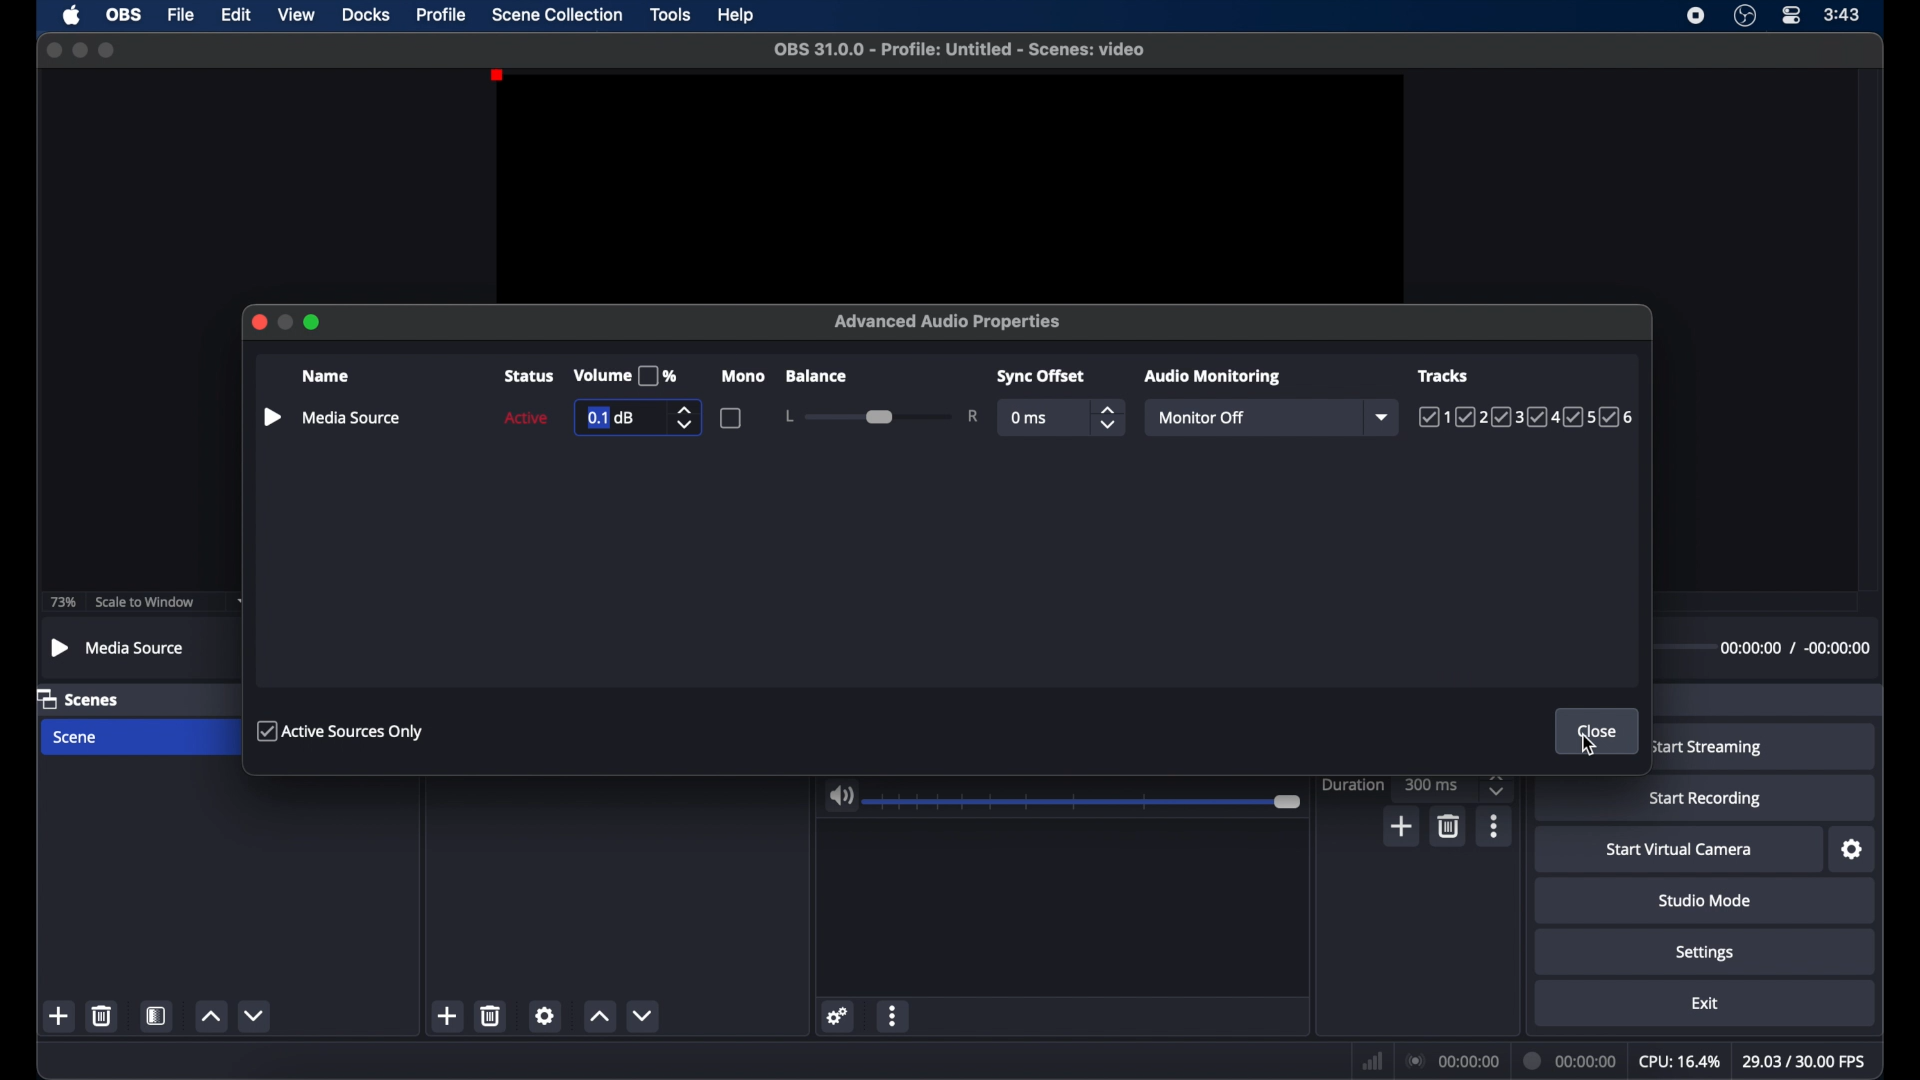 Image resolution: width=1920 pixels, height=1080 pixels. Describe the element at coordinates (544, 1015) in the screenshot. I see `settings` at that location.